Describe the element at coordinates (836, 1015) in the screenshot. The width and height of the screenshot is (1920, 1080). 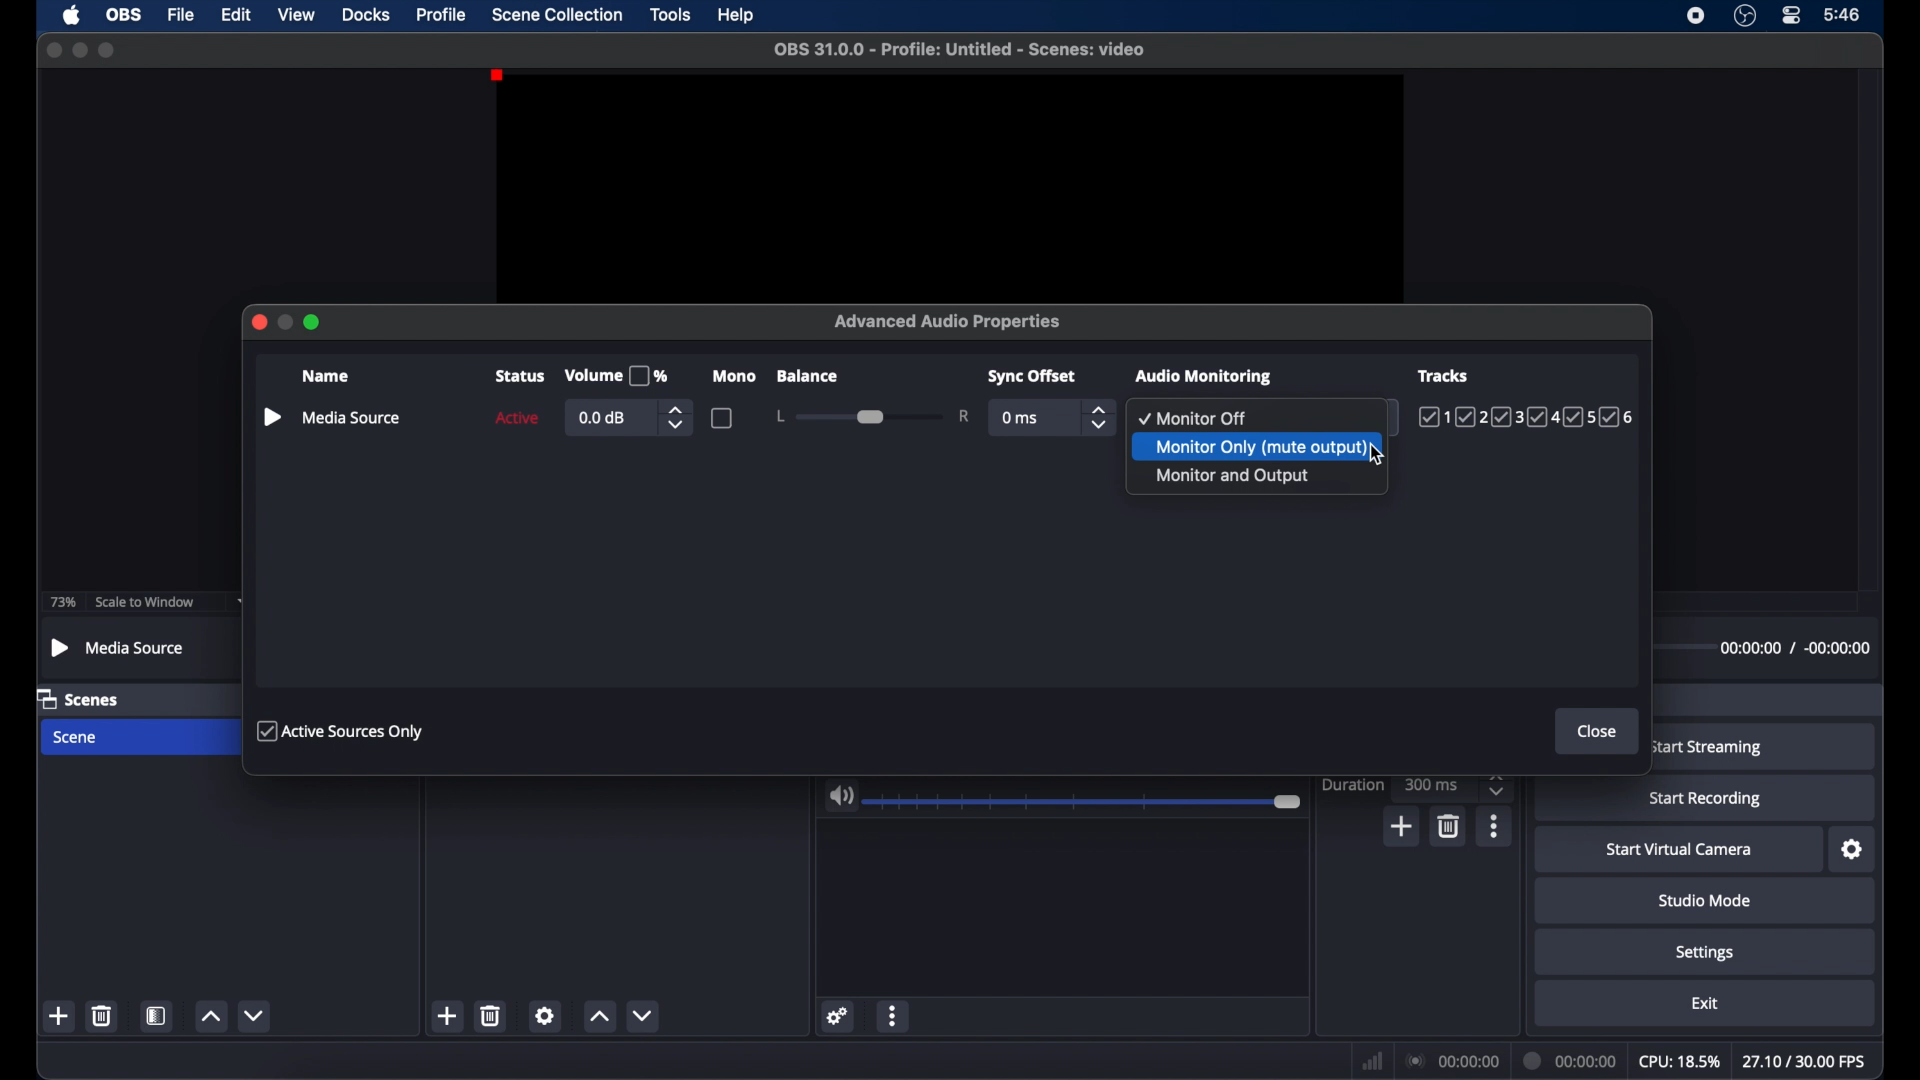
I see `settings` at that location.